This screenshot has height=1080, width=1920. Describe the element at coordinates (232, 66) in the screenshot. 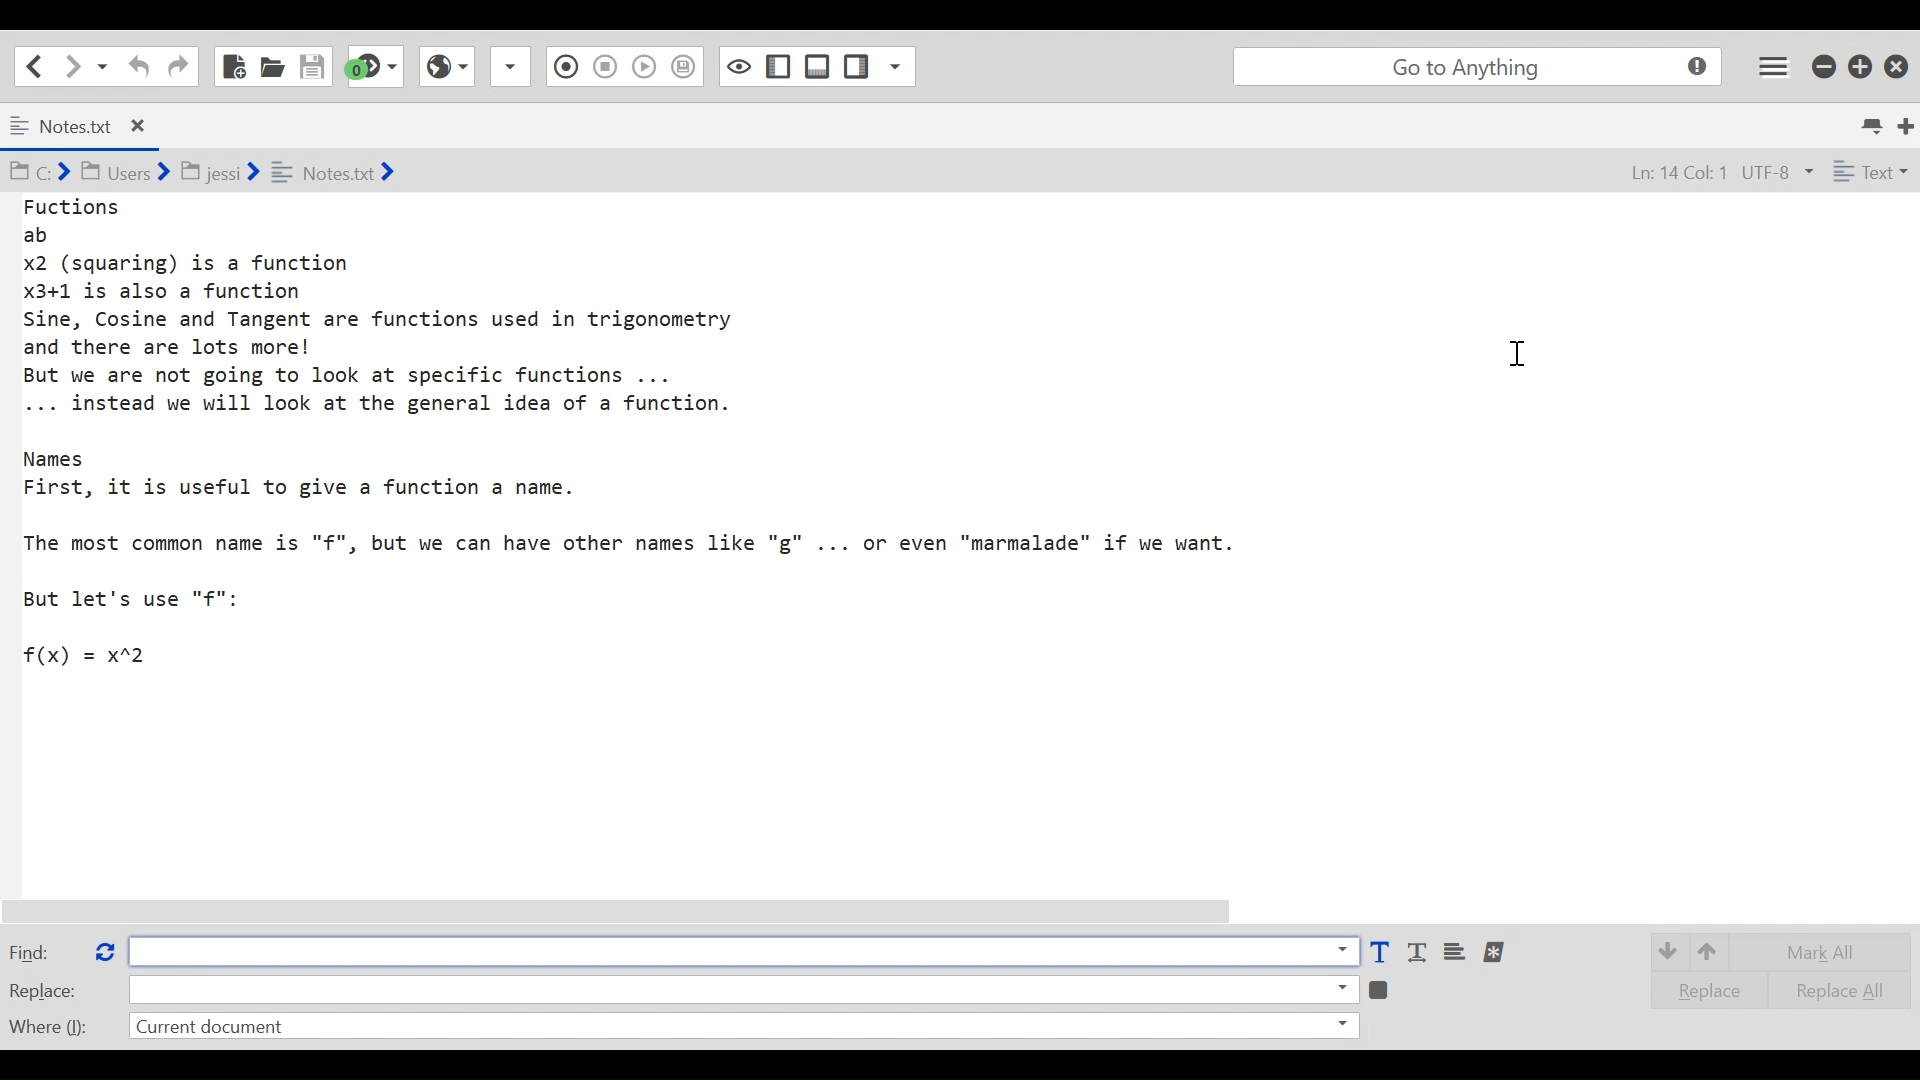

I see `New File` at that location.